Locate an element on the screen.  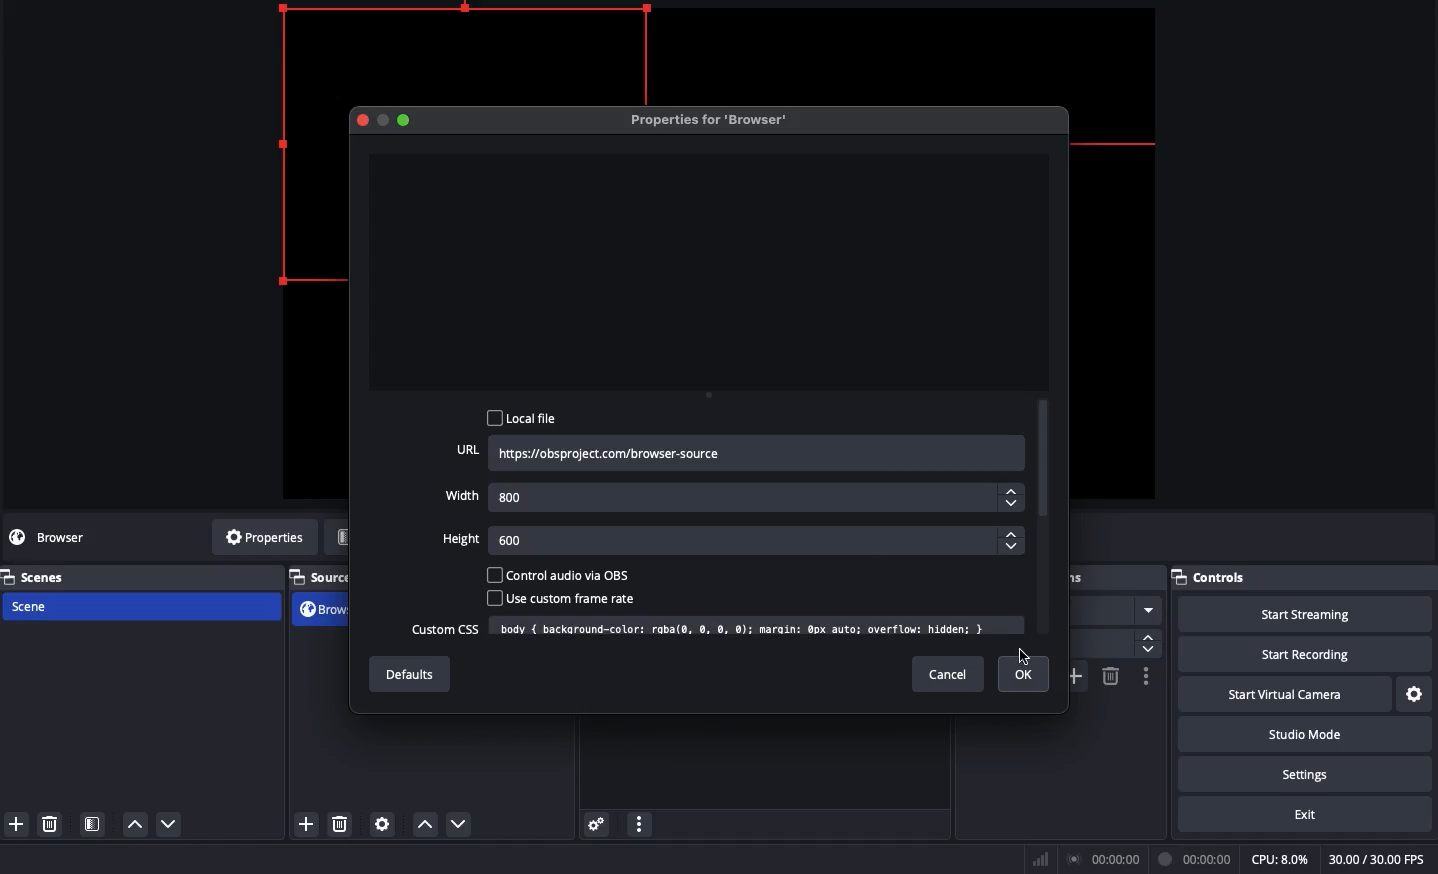
Move up is located at coordinates (422, 823).